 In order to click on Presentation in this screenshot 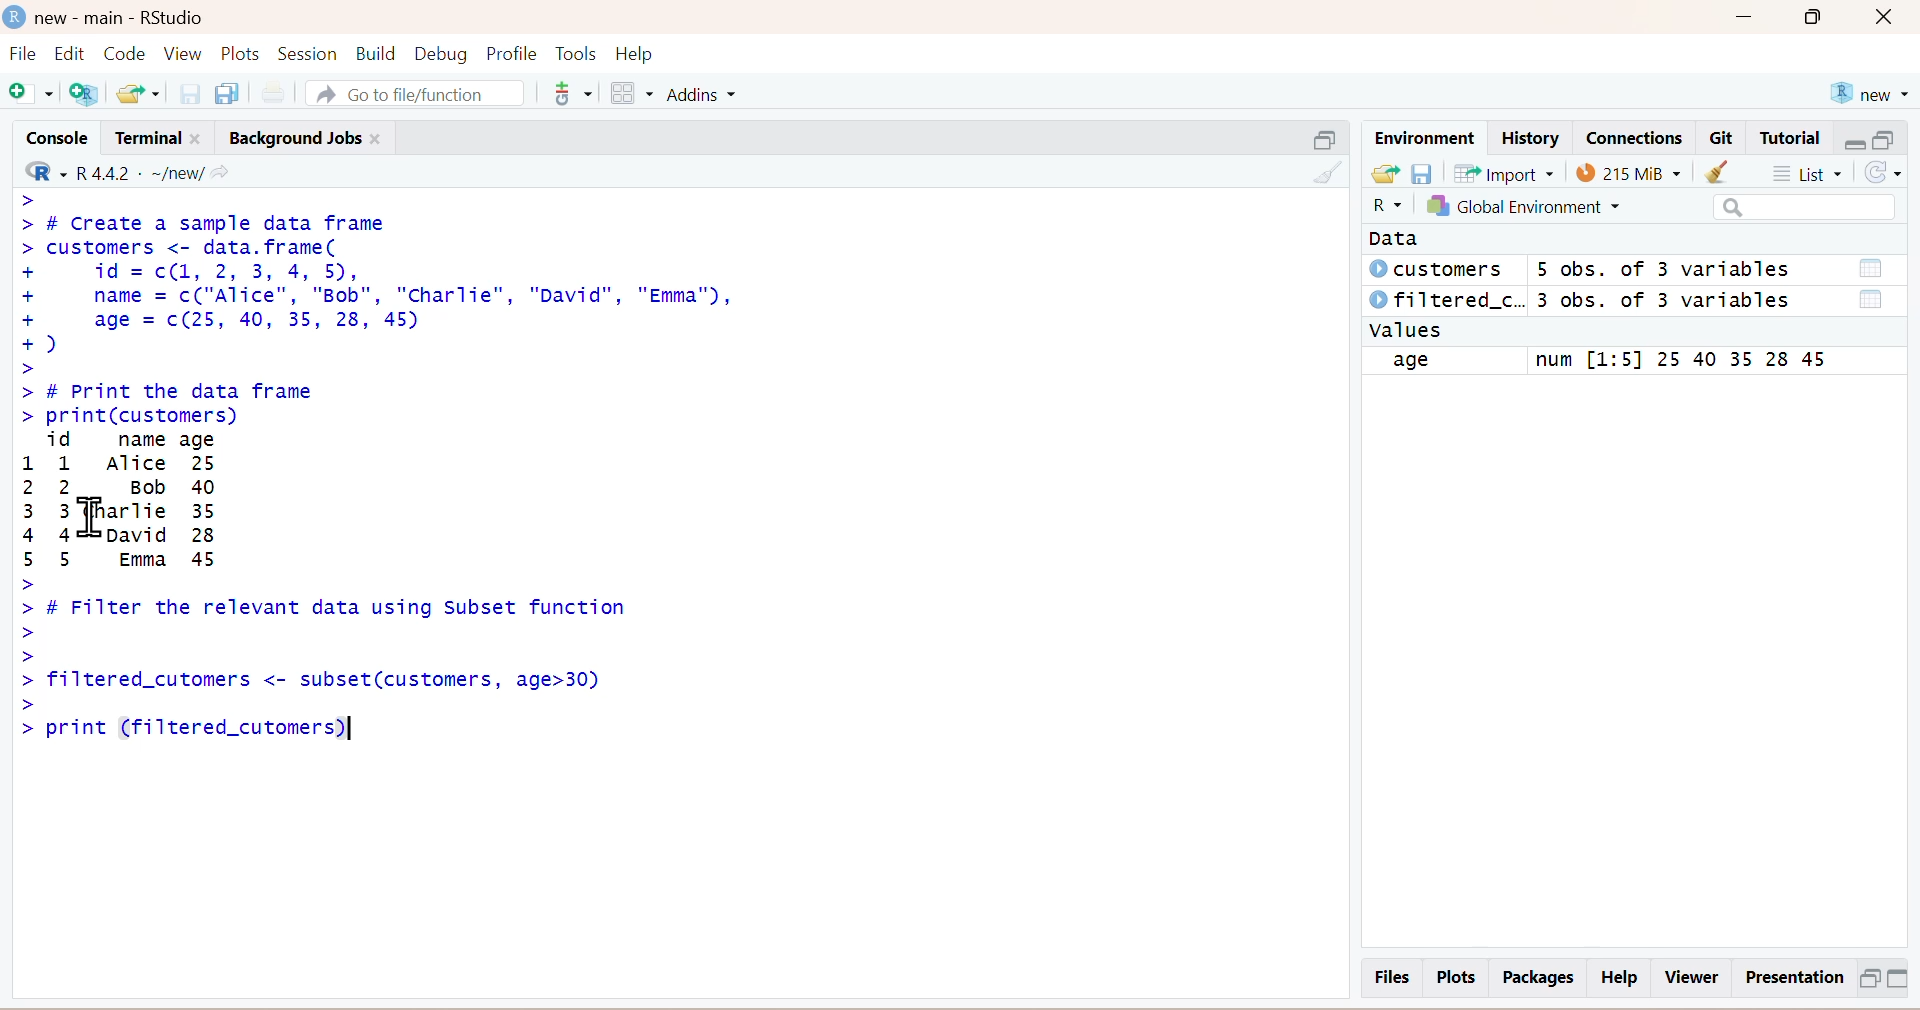, I will do `click(1790, 978)`.